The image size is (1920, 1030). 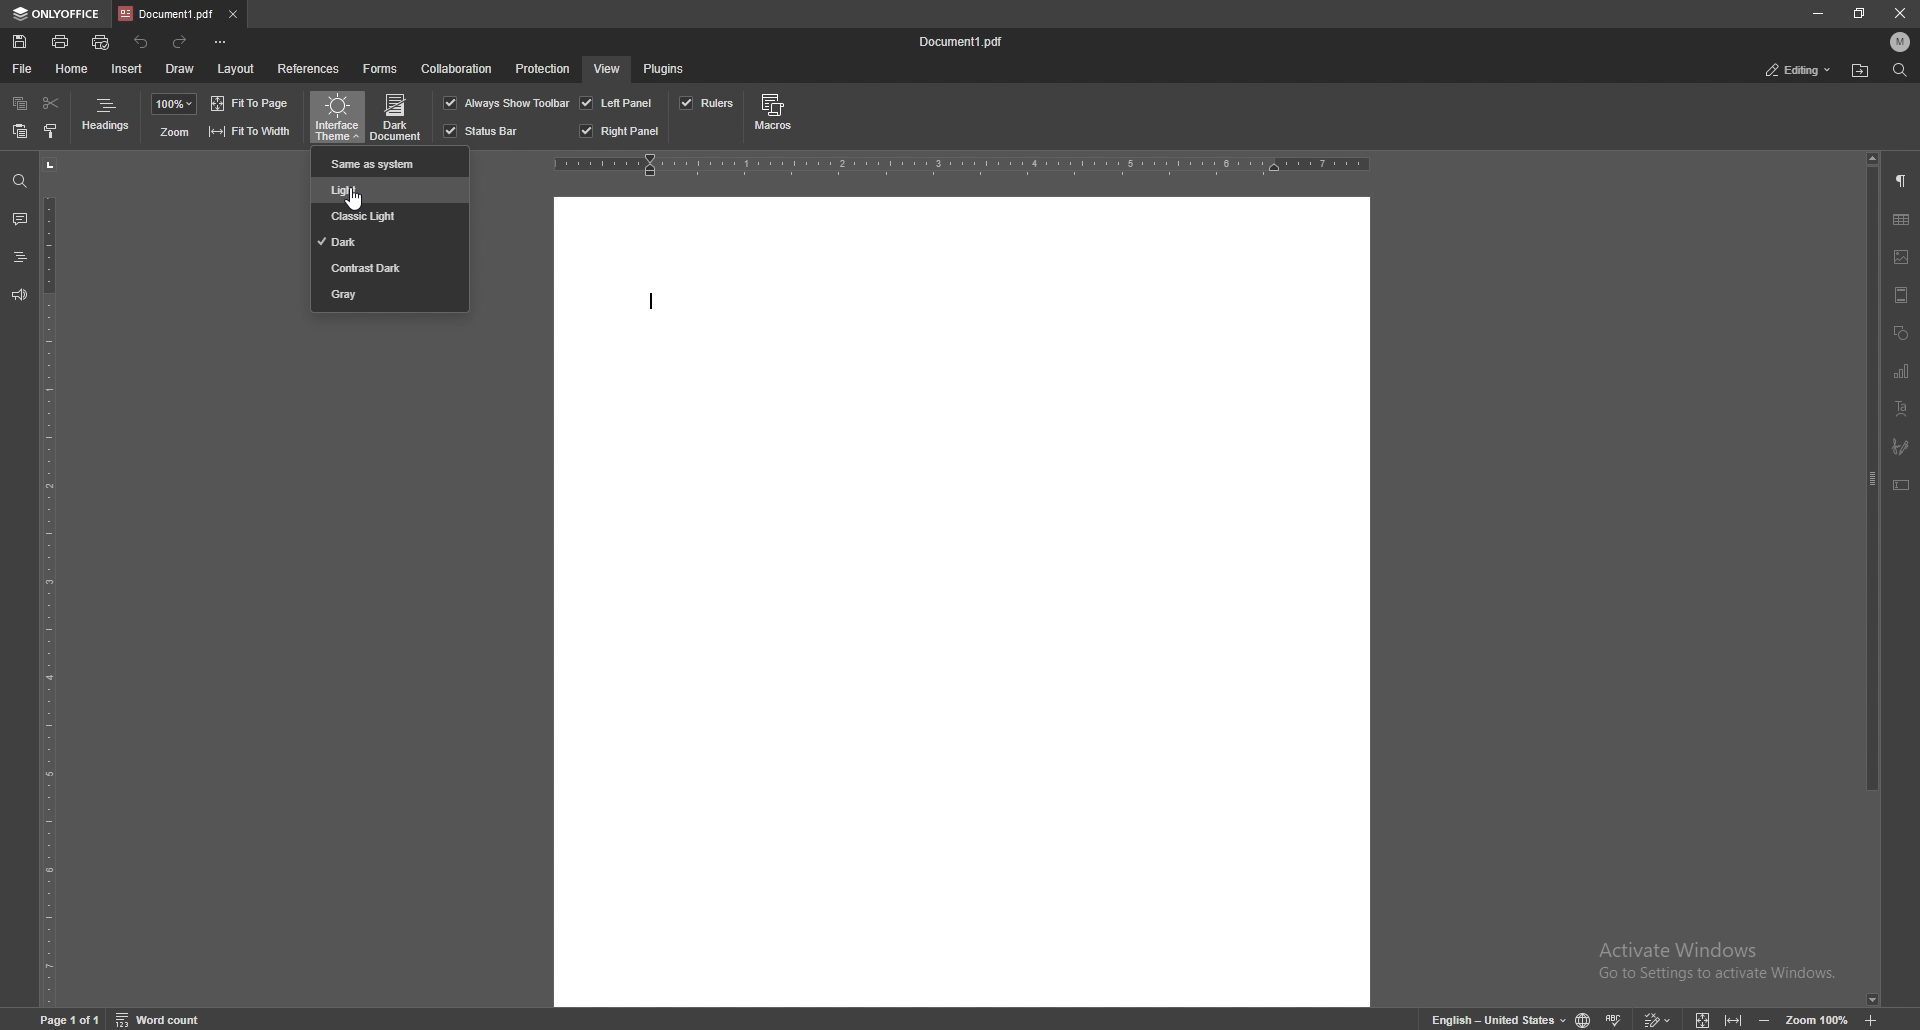 I want to click on text art, so click(x=1901, y=409).